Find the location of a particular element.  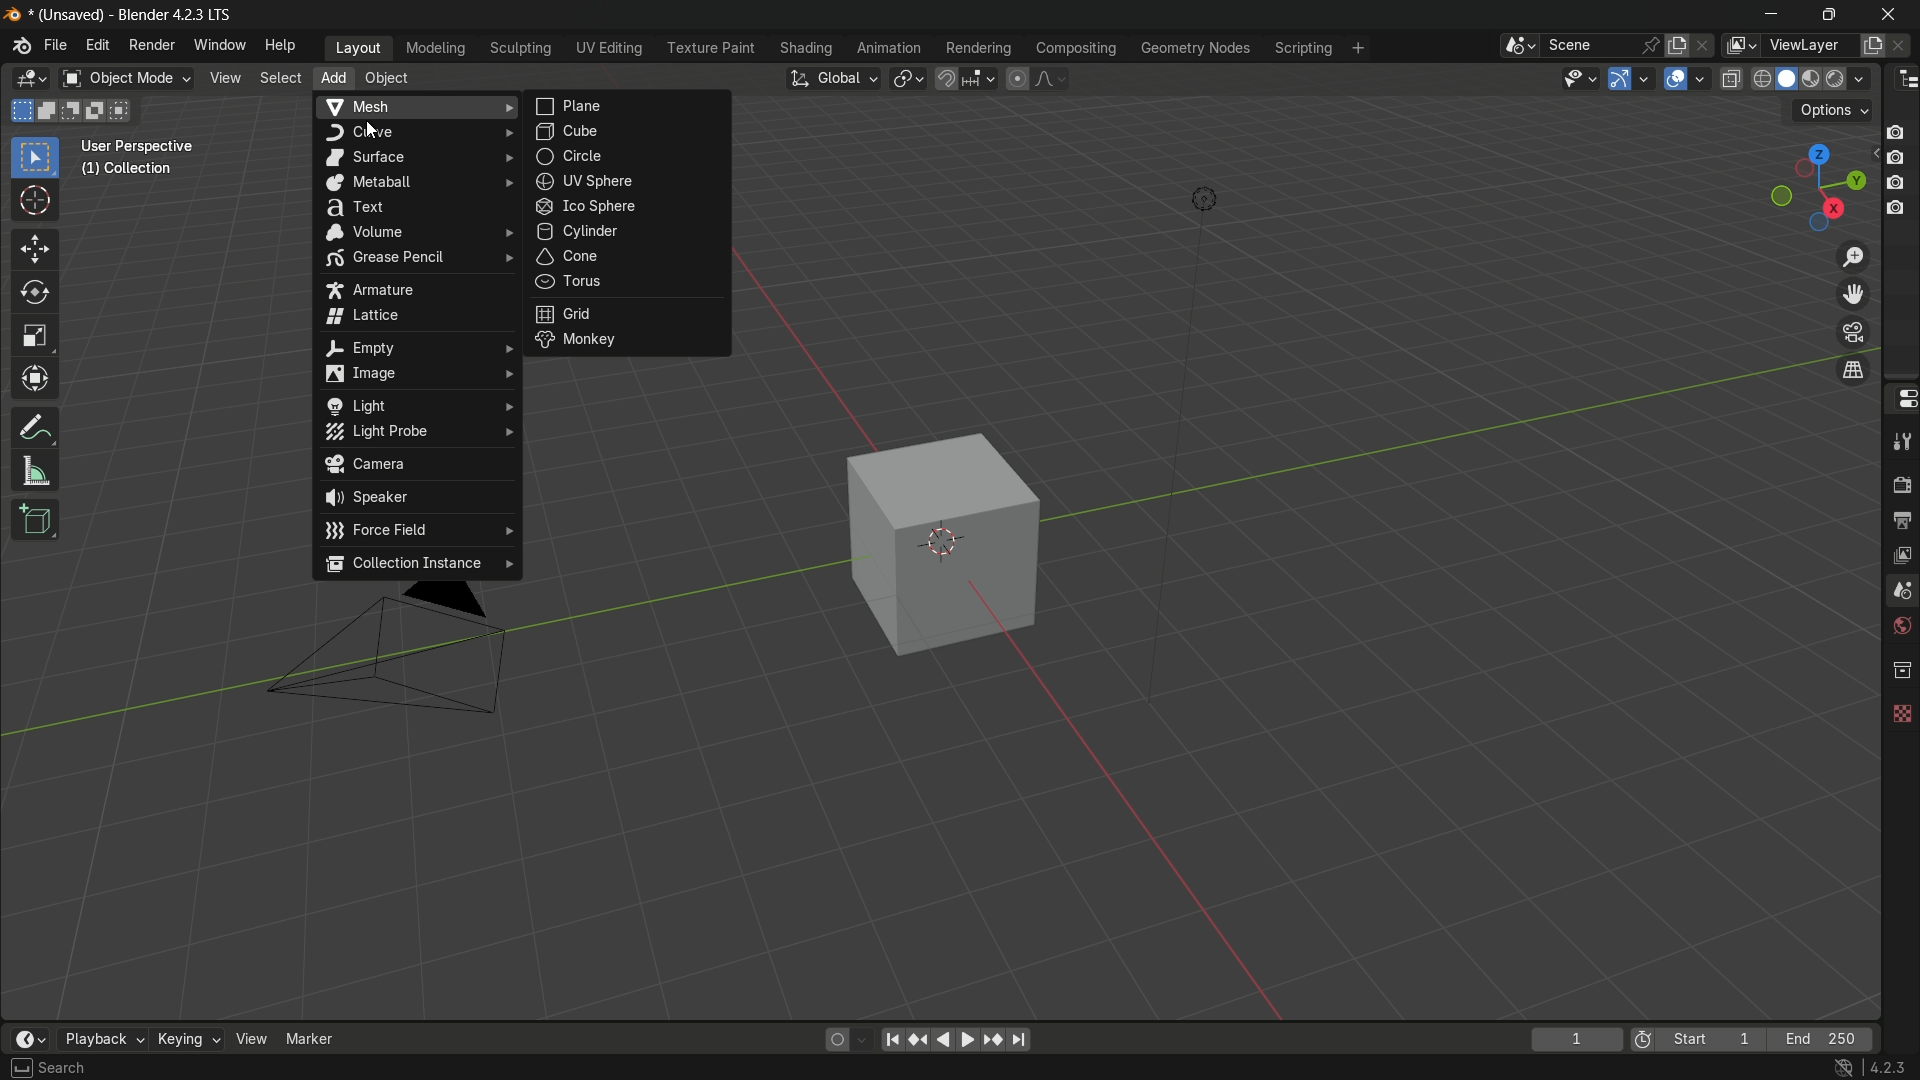

overlays is located at coordinates (1704, 78).